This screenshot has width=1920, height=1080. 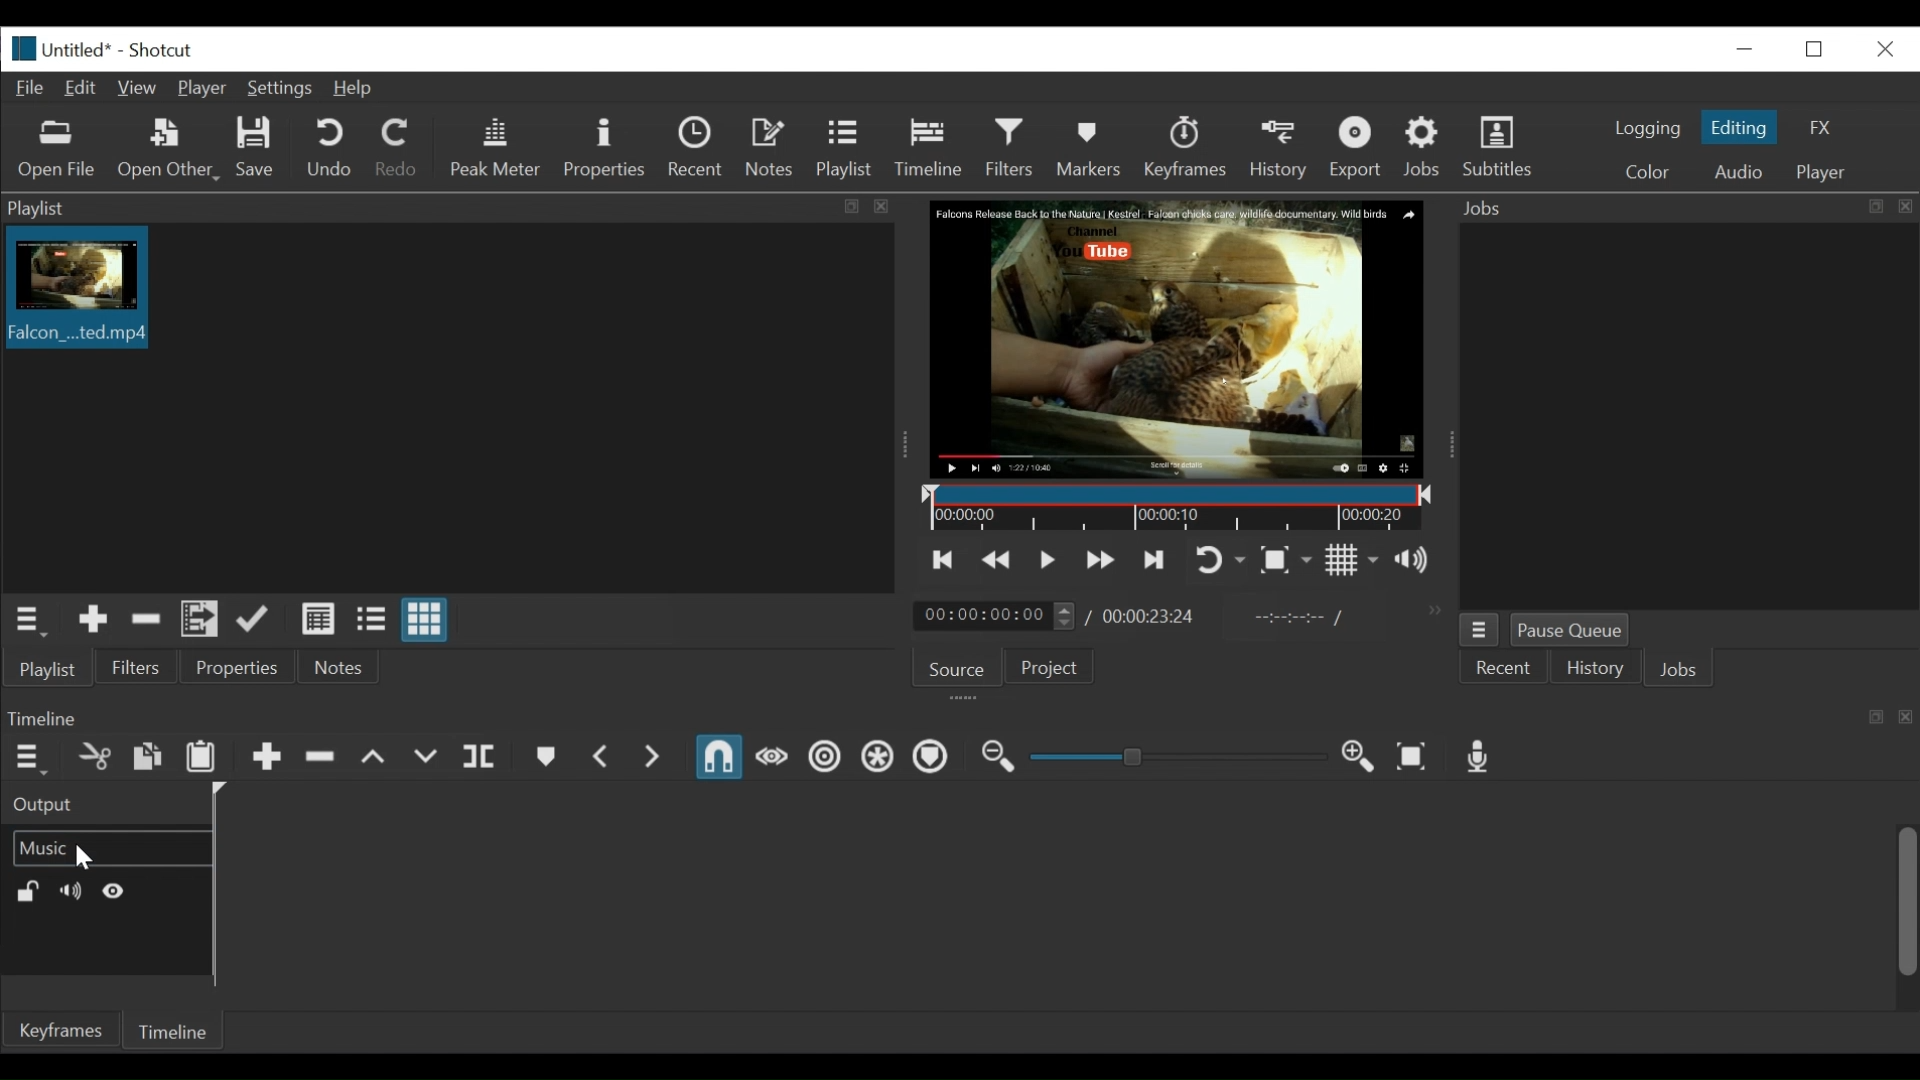 I want to click on Notes, so click(x=343, y=670).